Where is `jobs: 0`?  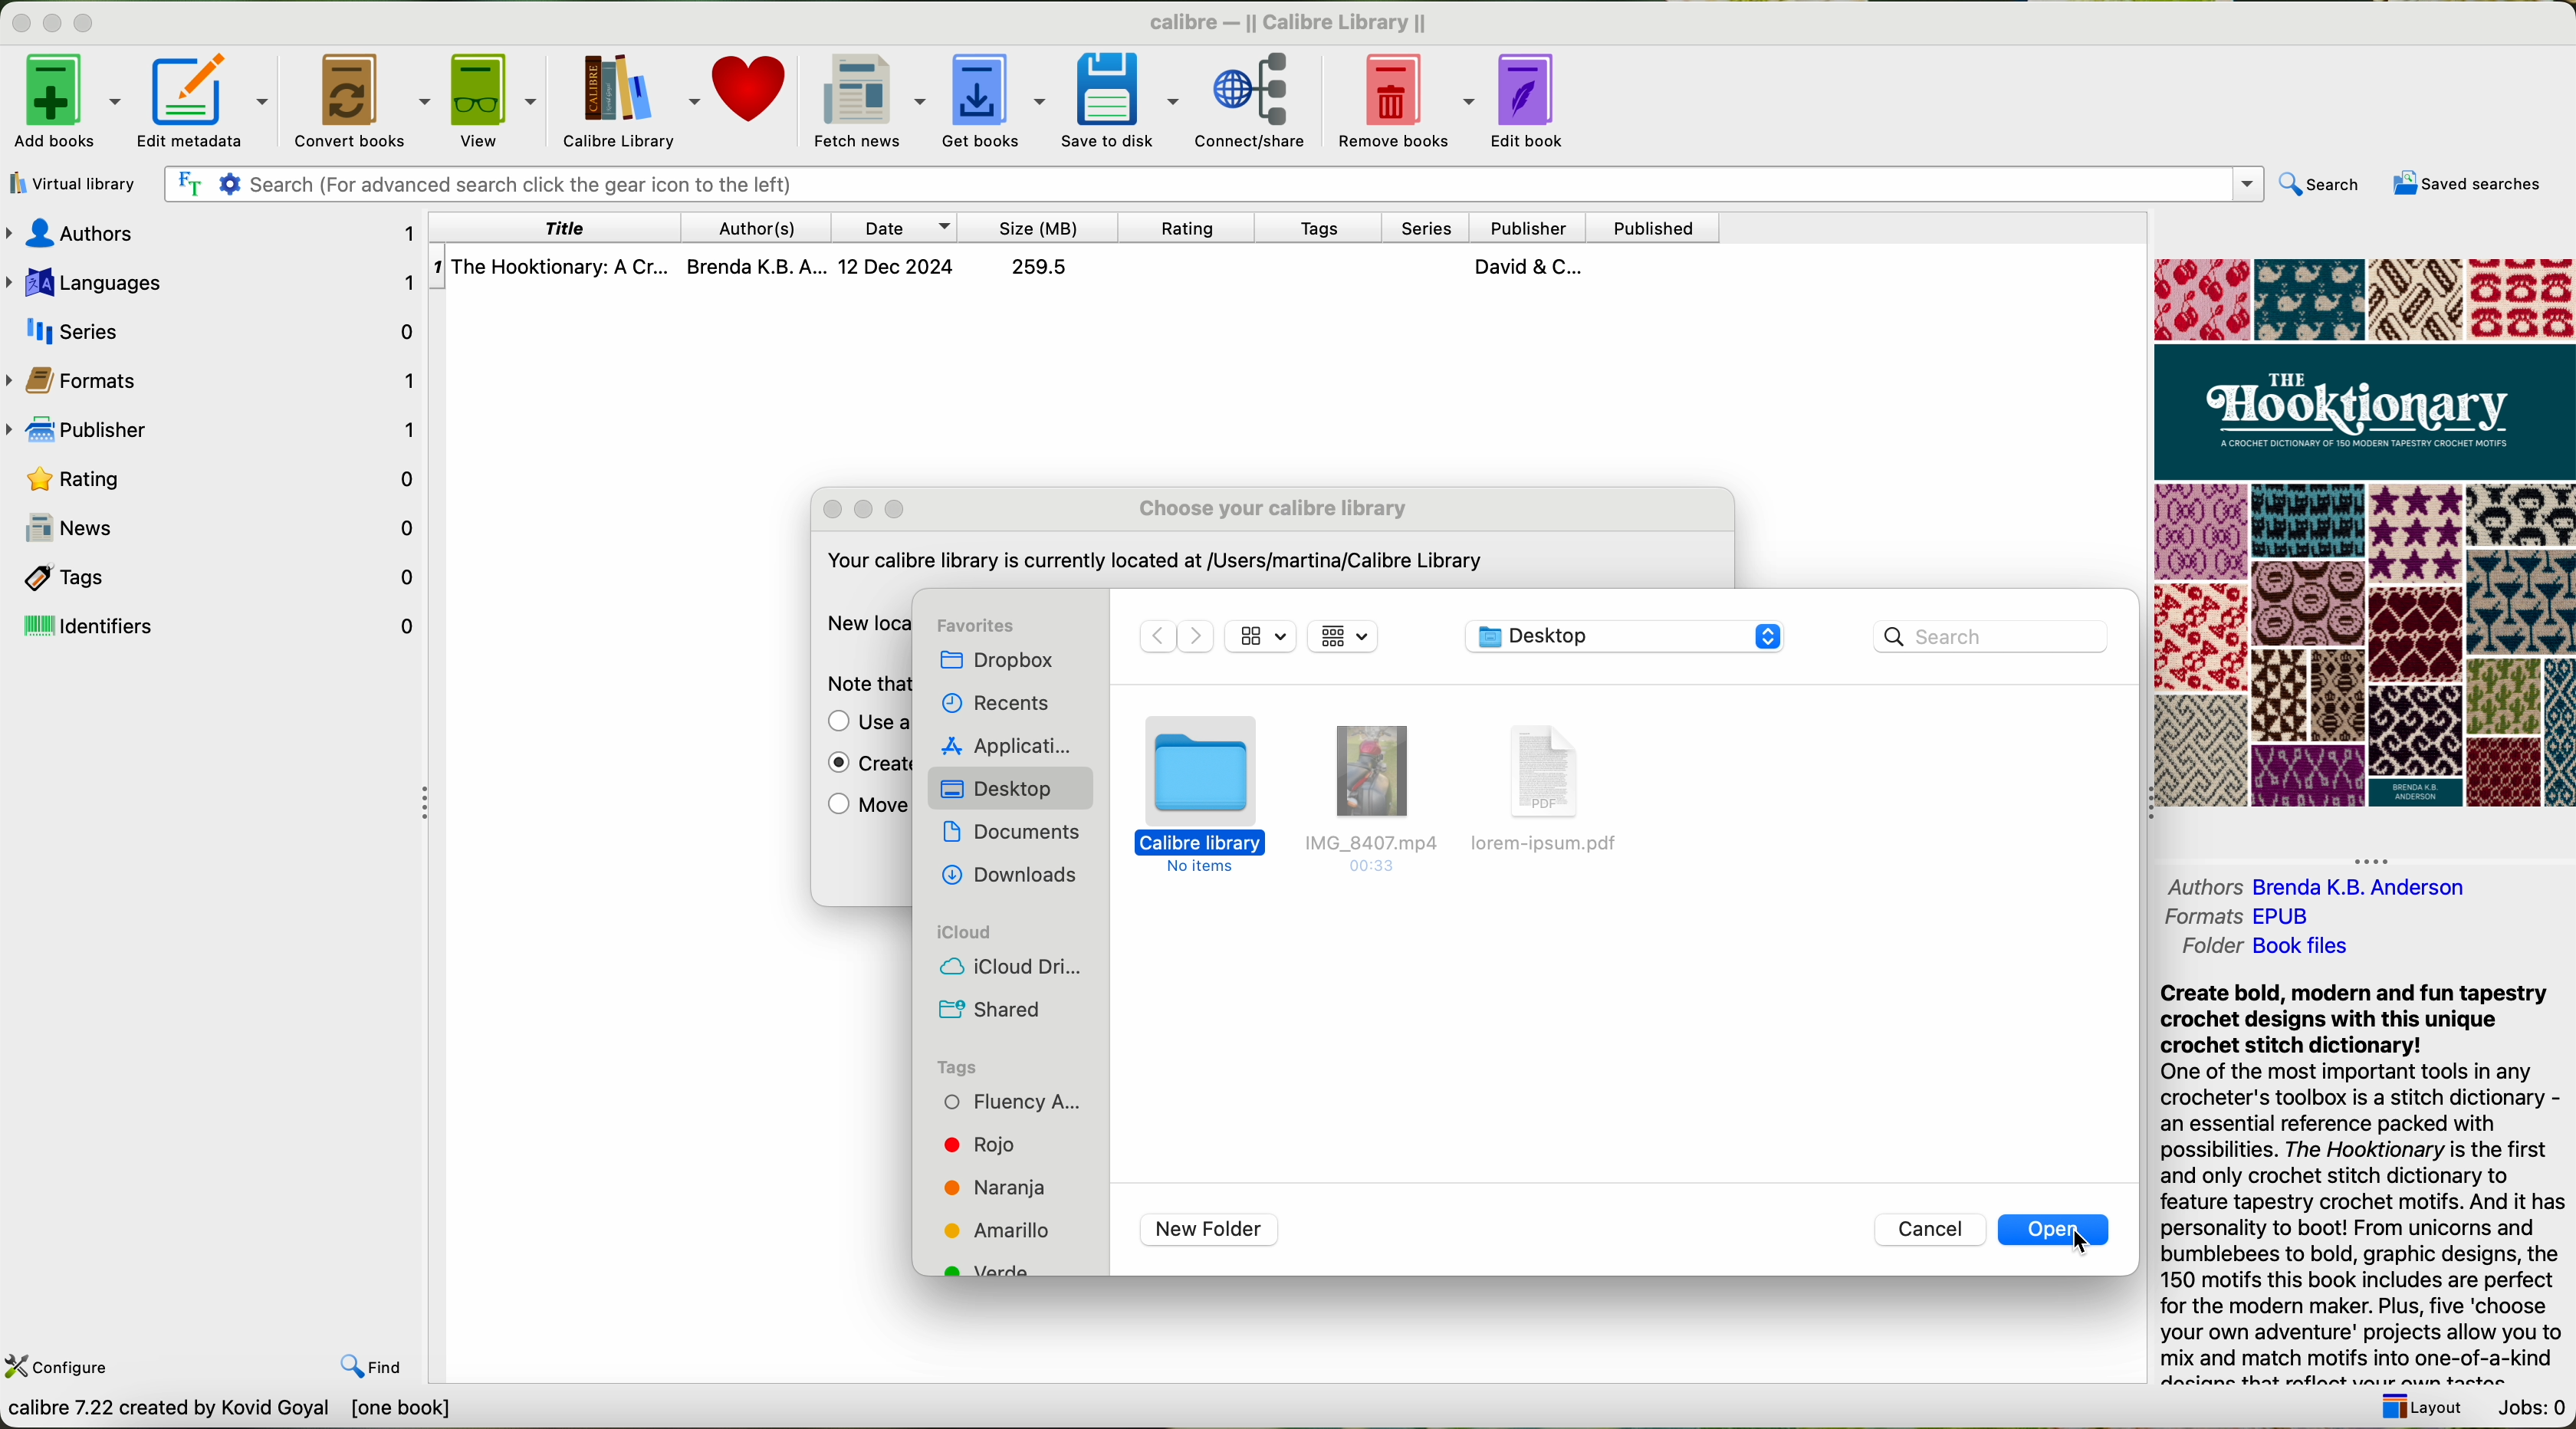 jobs: 0 is located at coordinates (2536, 1410).